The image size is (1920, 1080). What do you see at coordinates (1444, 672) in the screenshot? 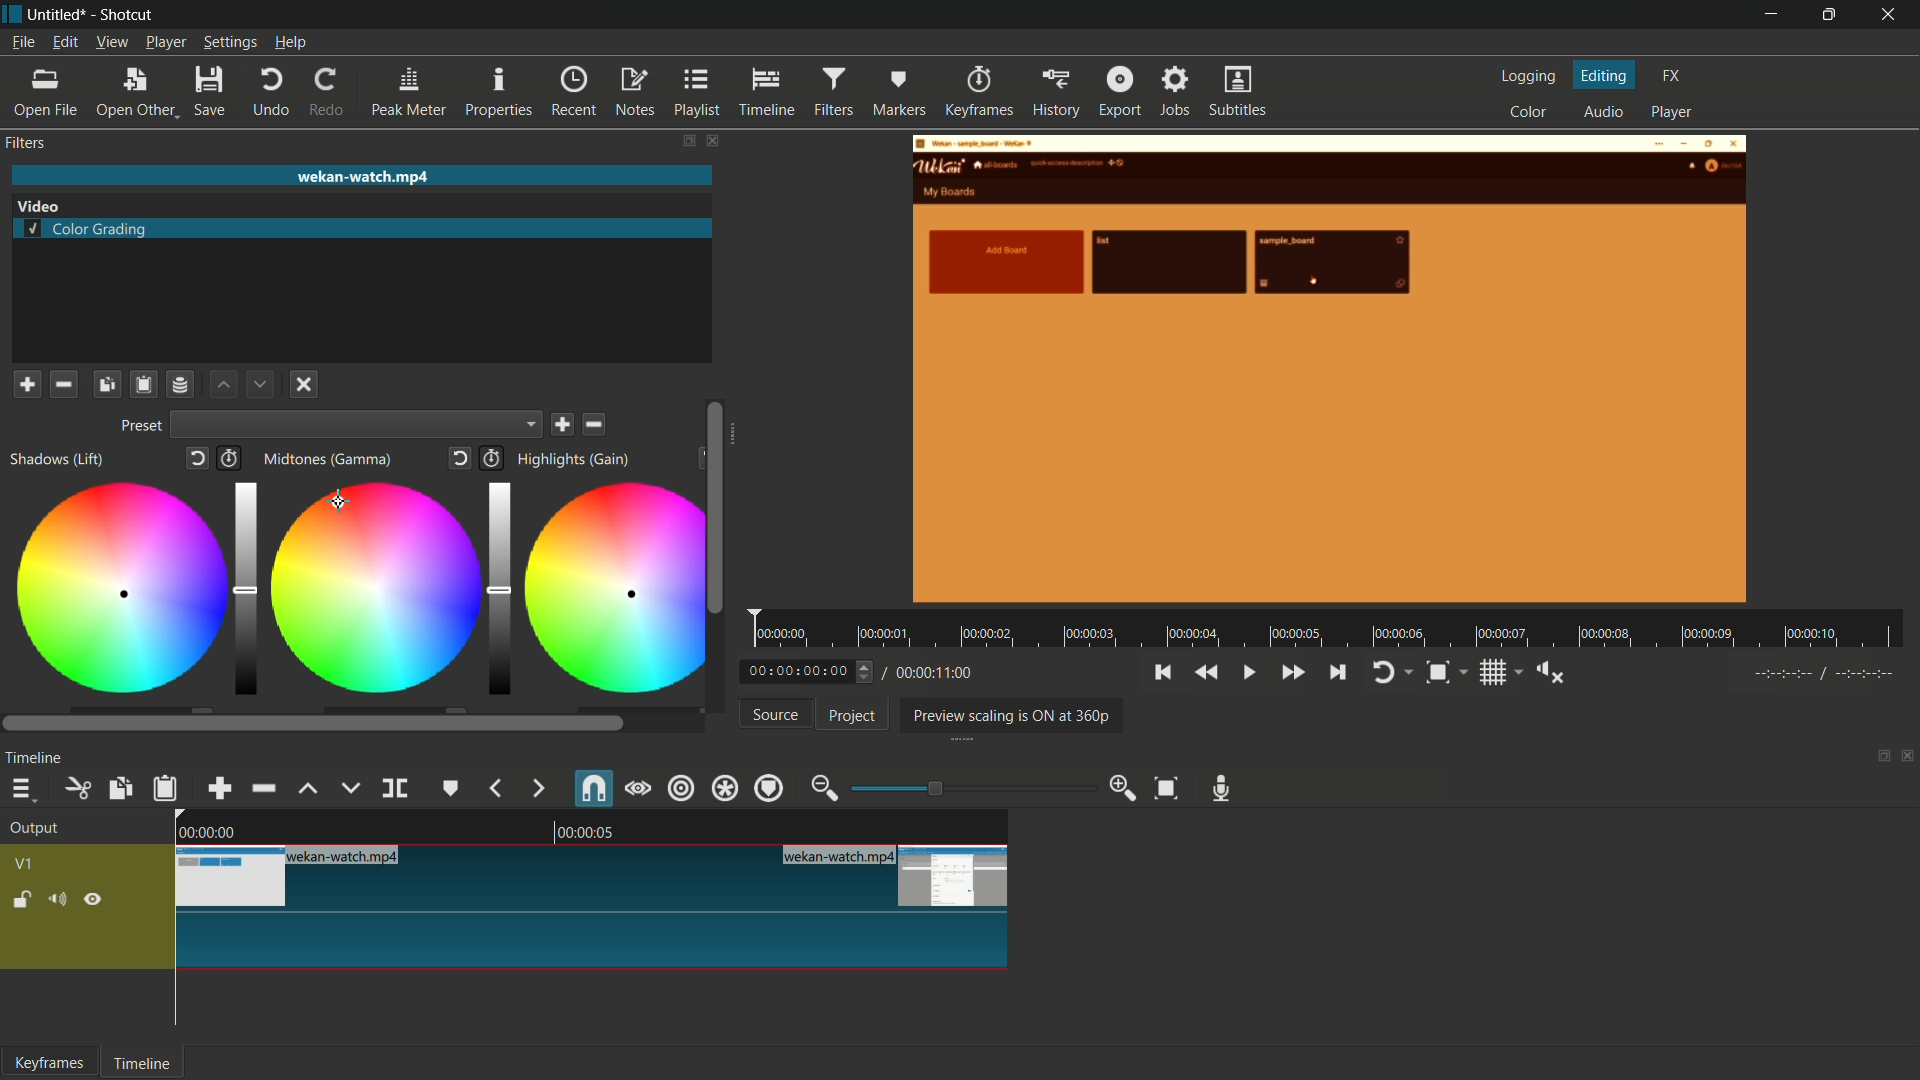
I see `toggle zoom` at bounding box center [1444, 672].